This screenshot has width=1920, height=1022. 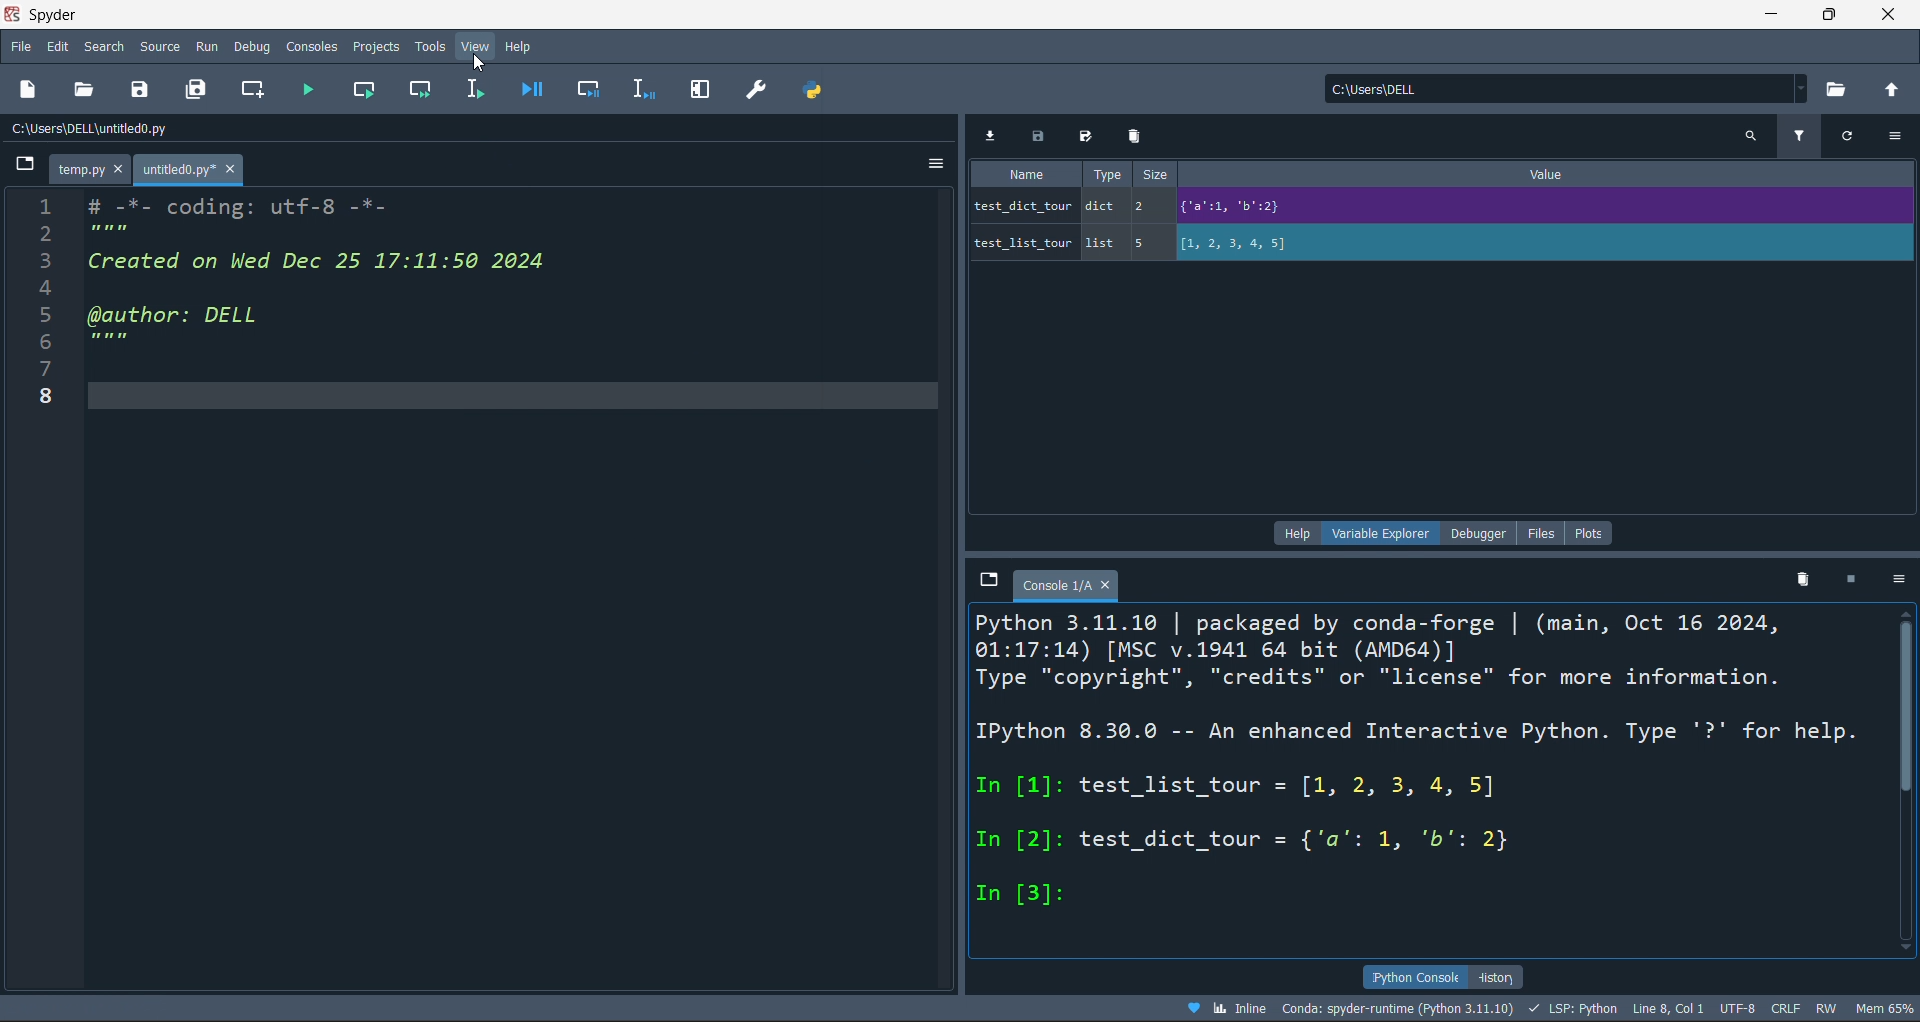 What do you see at coordinates (1038, 136) in the screenshot?
I see `save` at bounding box center [1038, 136].